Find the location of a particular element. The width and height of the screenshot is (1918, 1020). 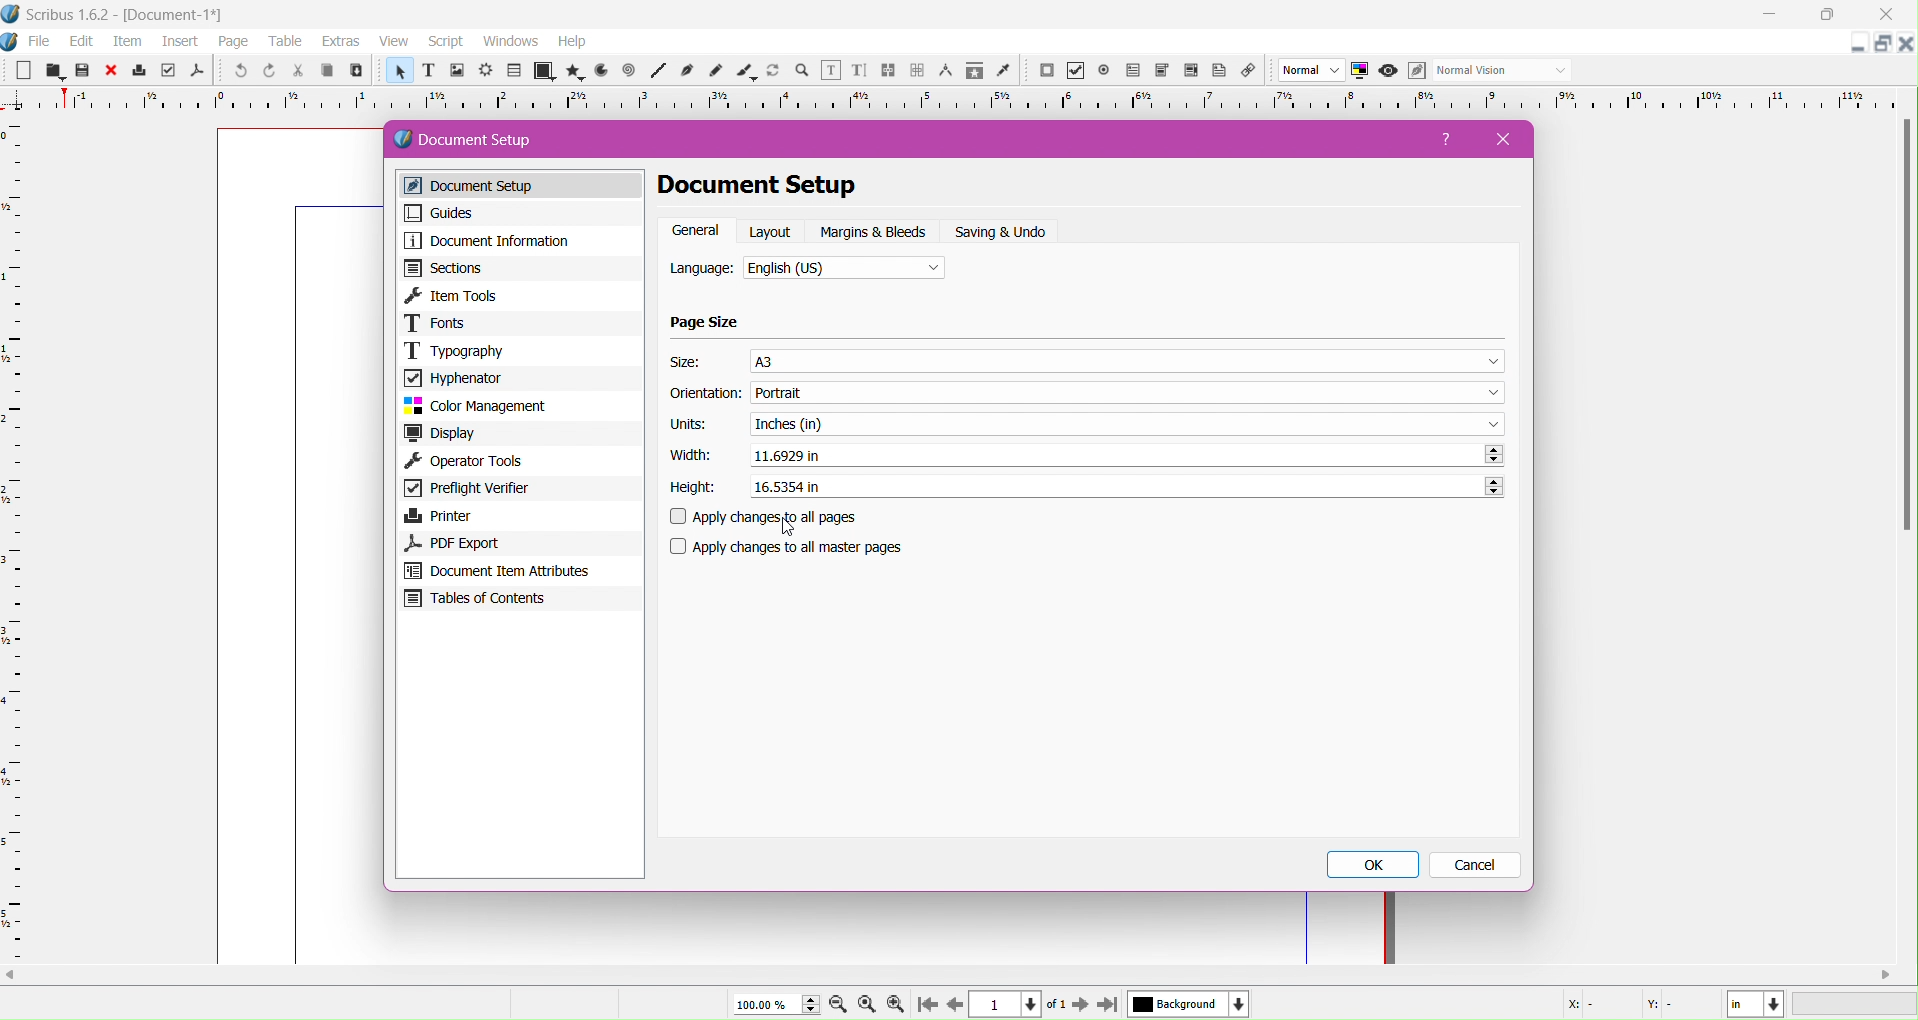

print is located at coordinates (140, 71).